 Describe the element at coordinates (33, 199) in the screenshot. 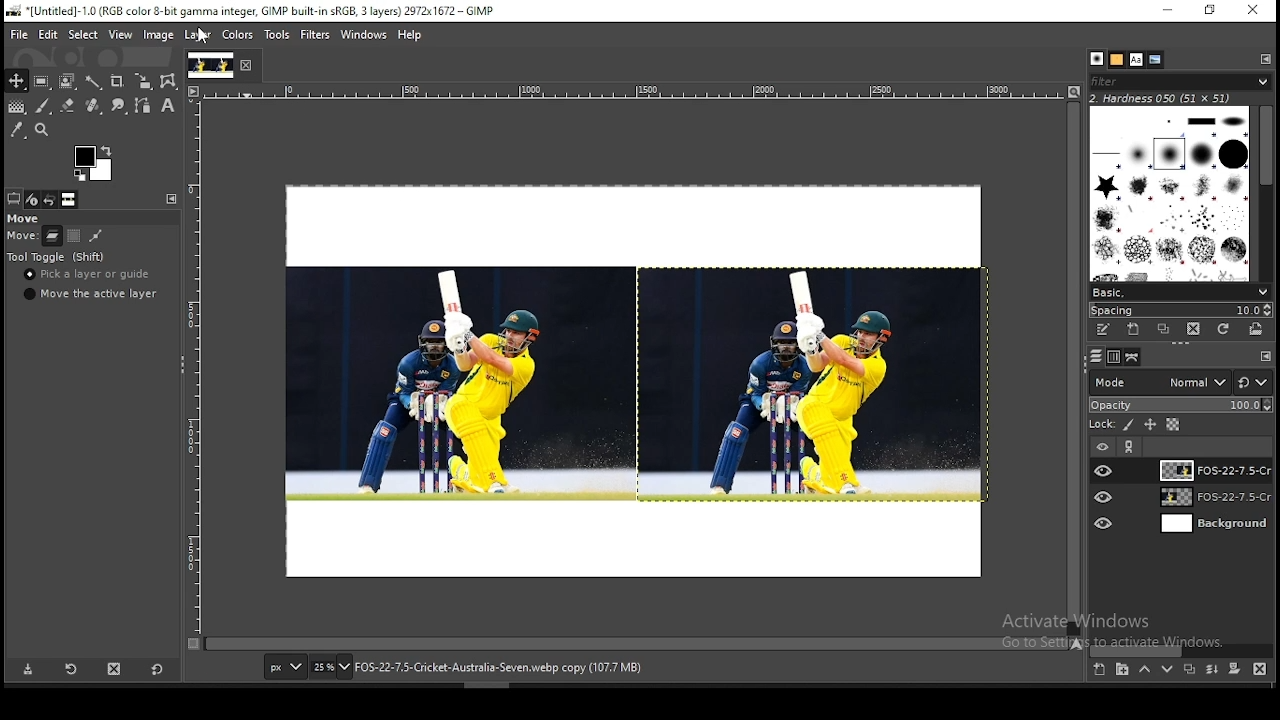

I see `device status` at that location.